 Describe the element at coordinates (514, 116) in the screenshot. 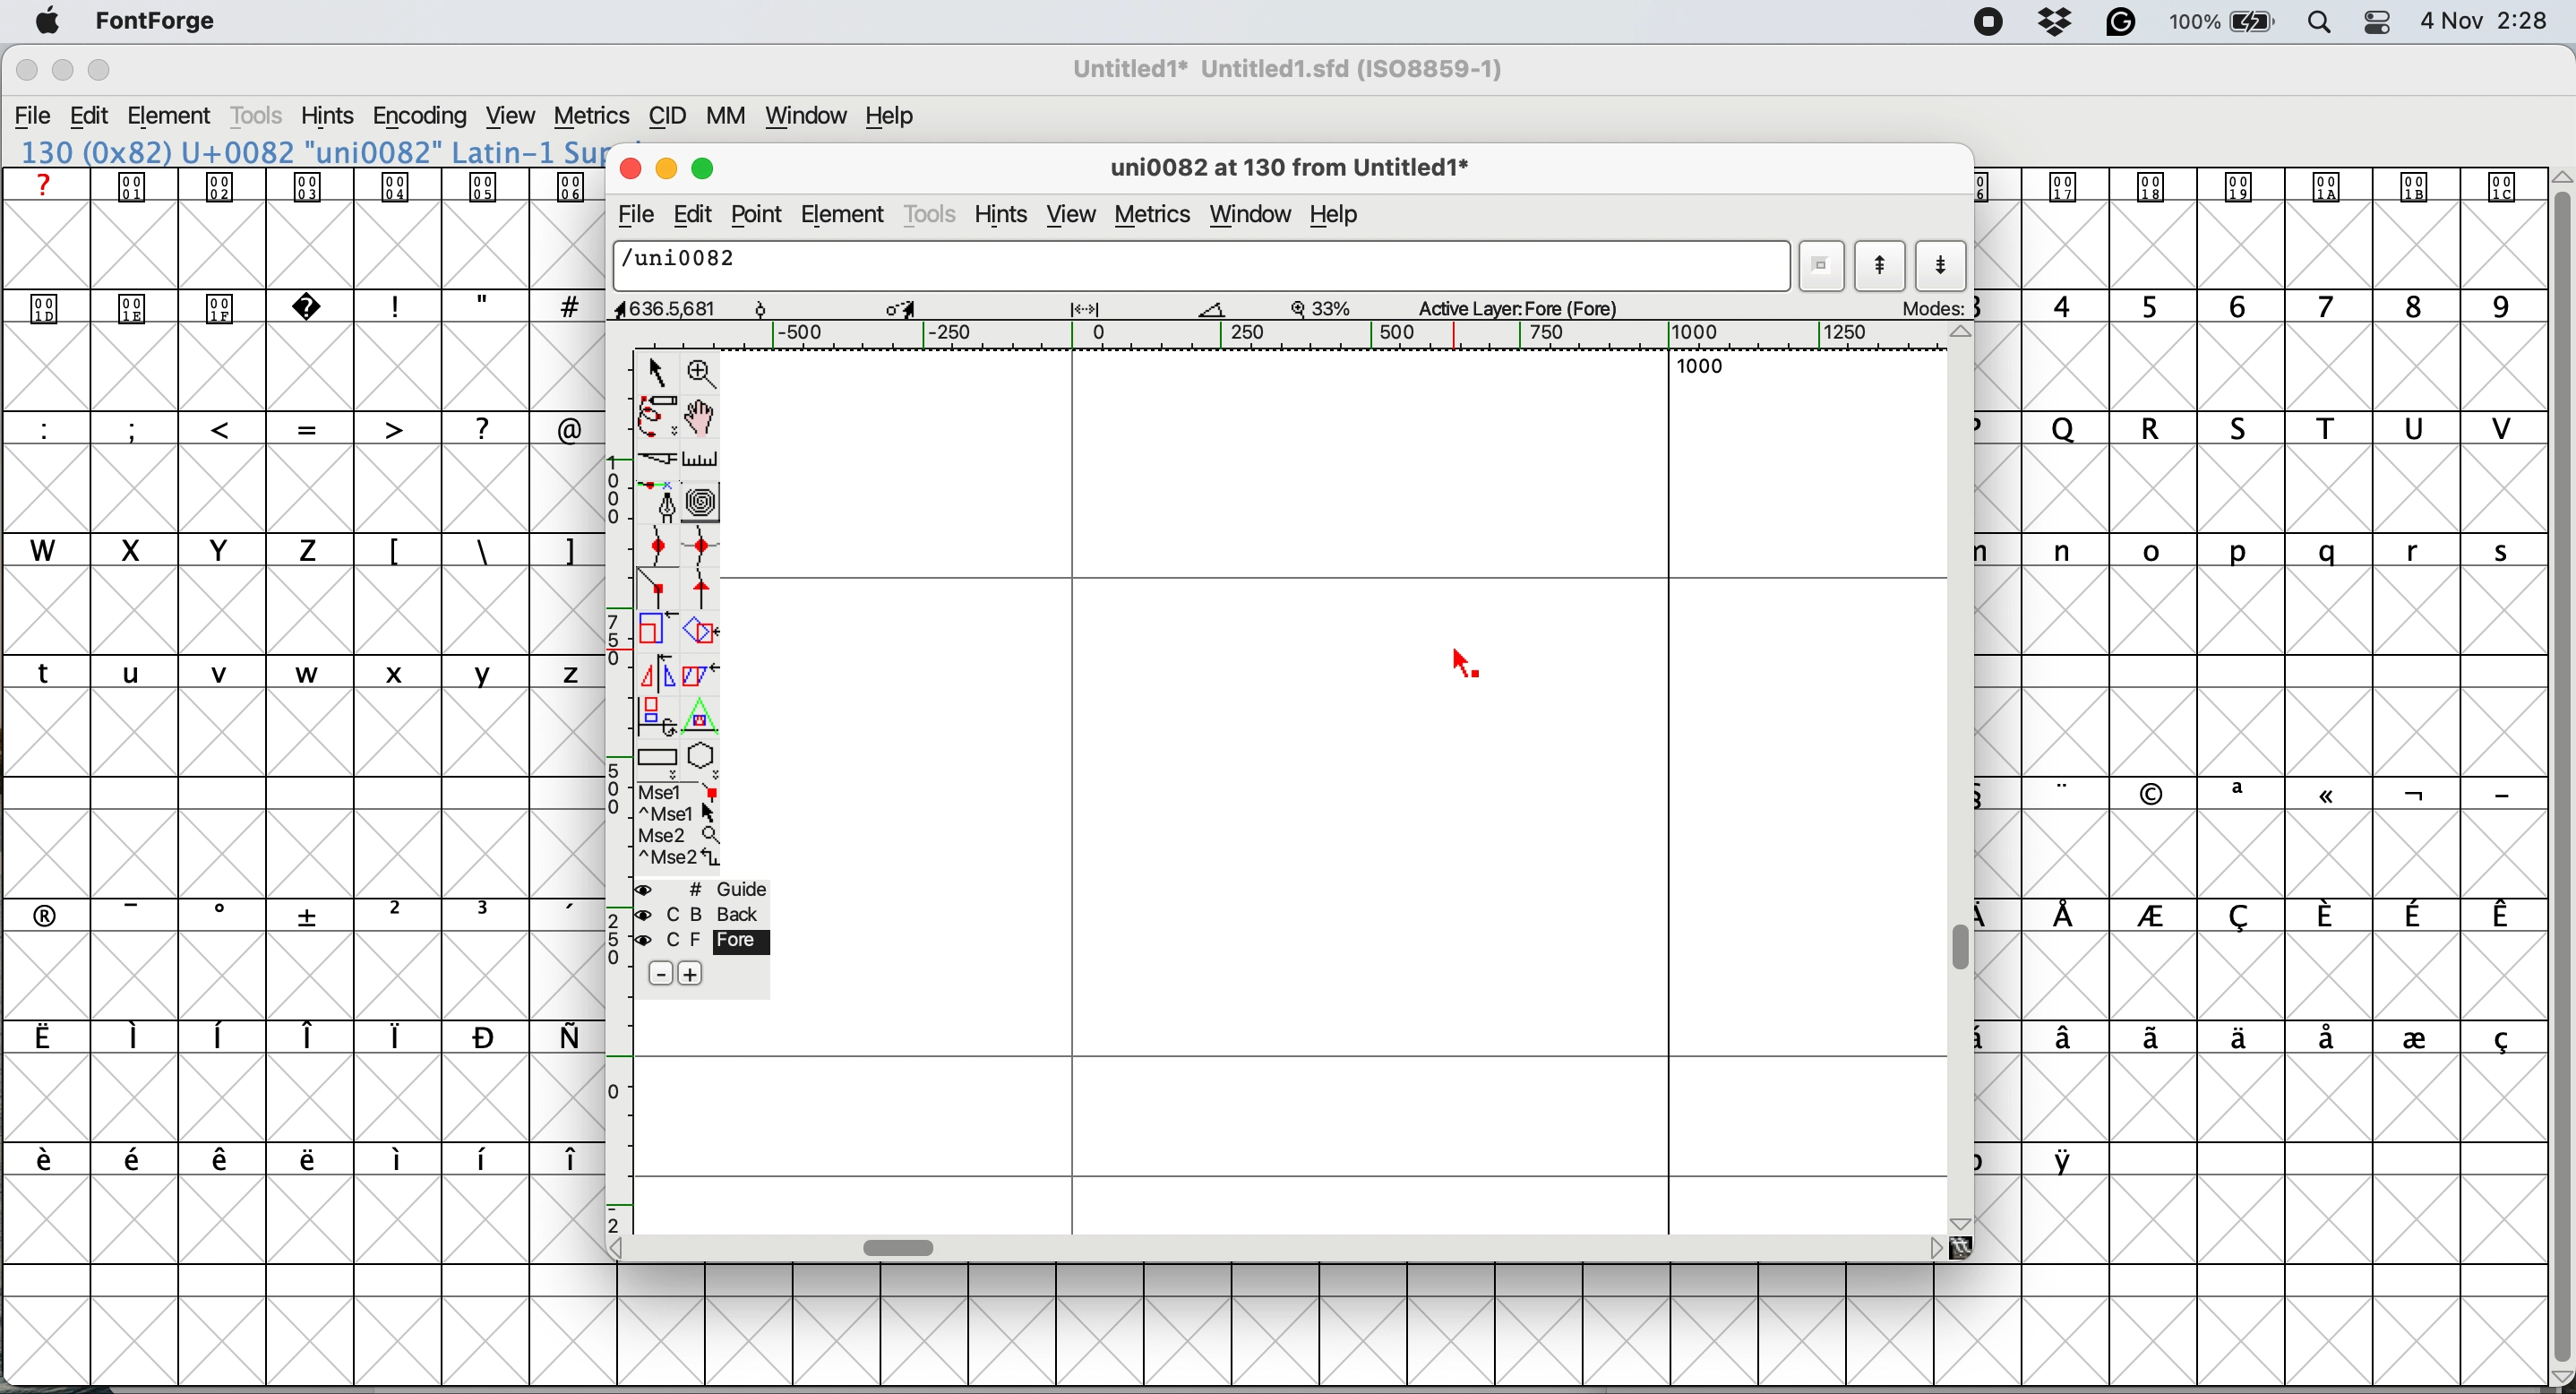

I see `view` at that location.